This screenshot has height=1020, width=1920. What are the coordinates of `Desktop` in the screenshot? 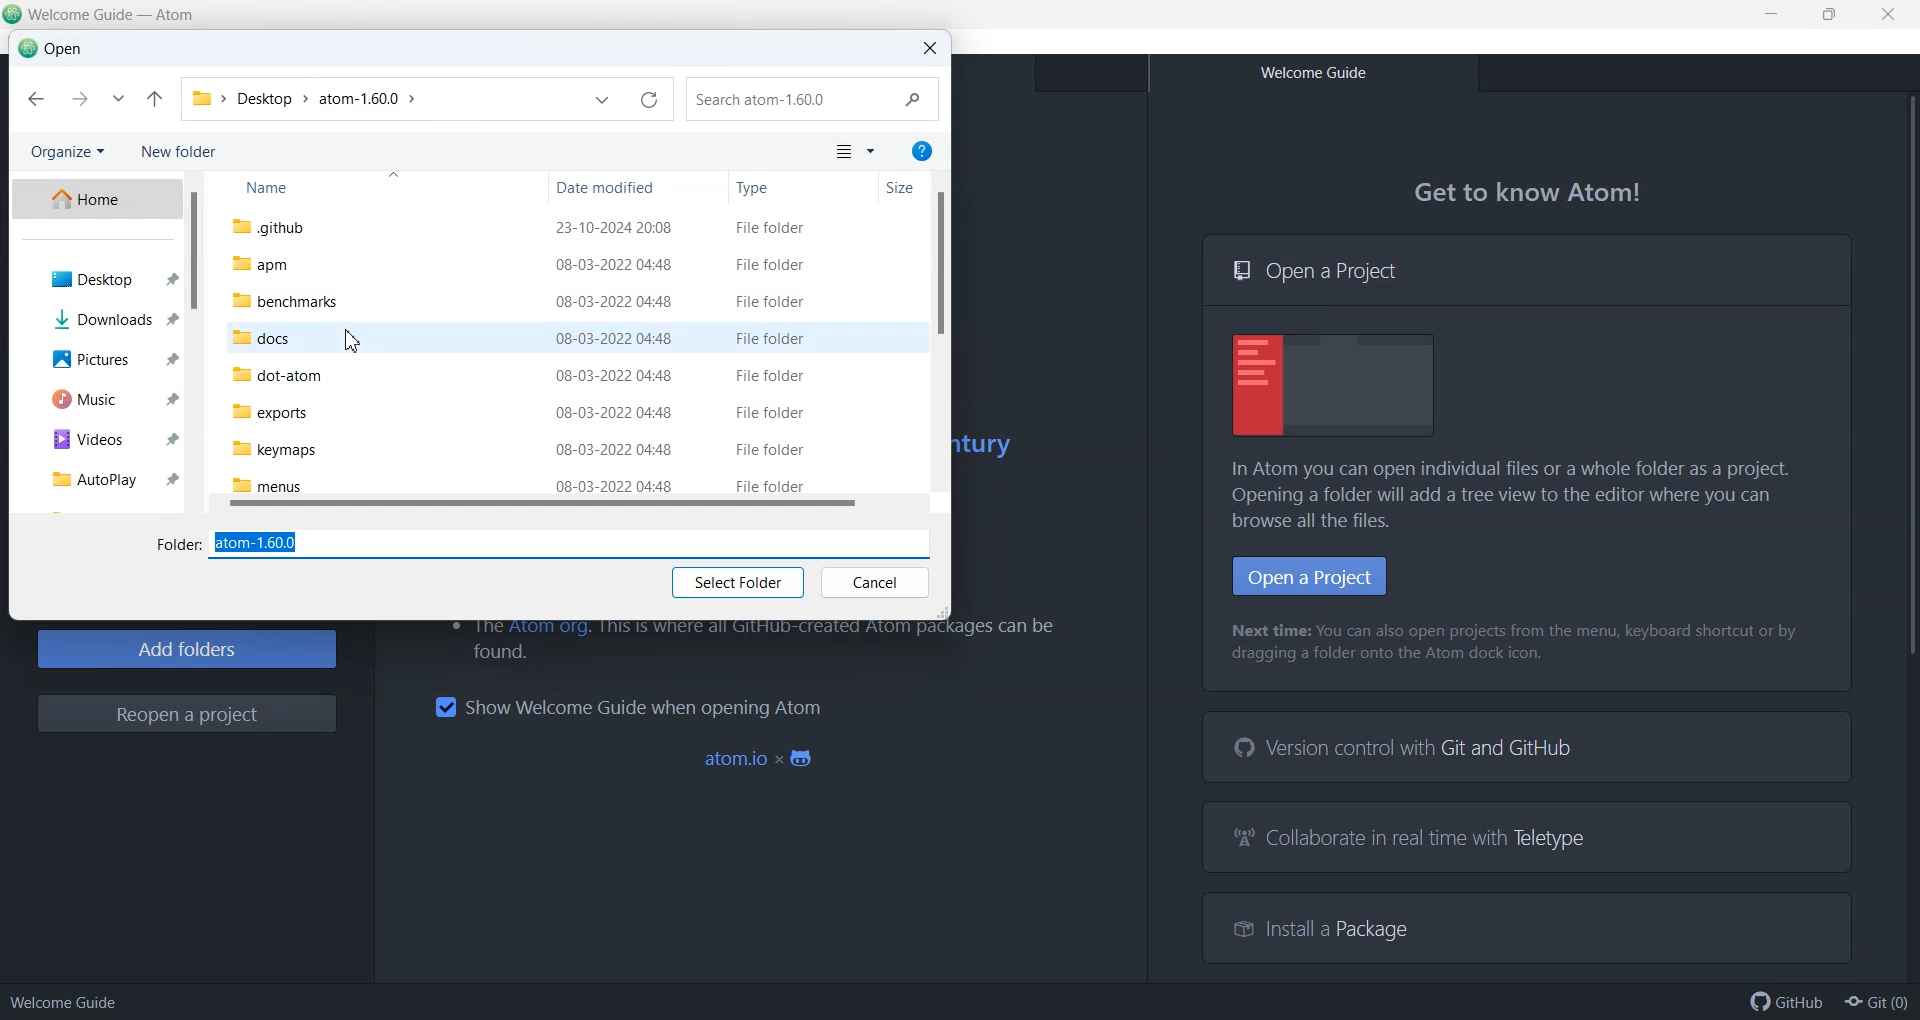 It's located at (263, 98).